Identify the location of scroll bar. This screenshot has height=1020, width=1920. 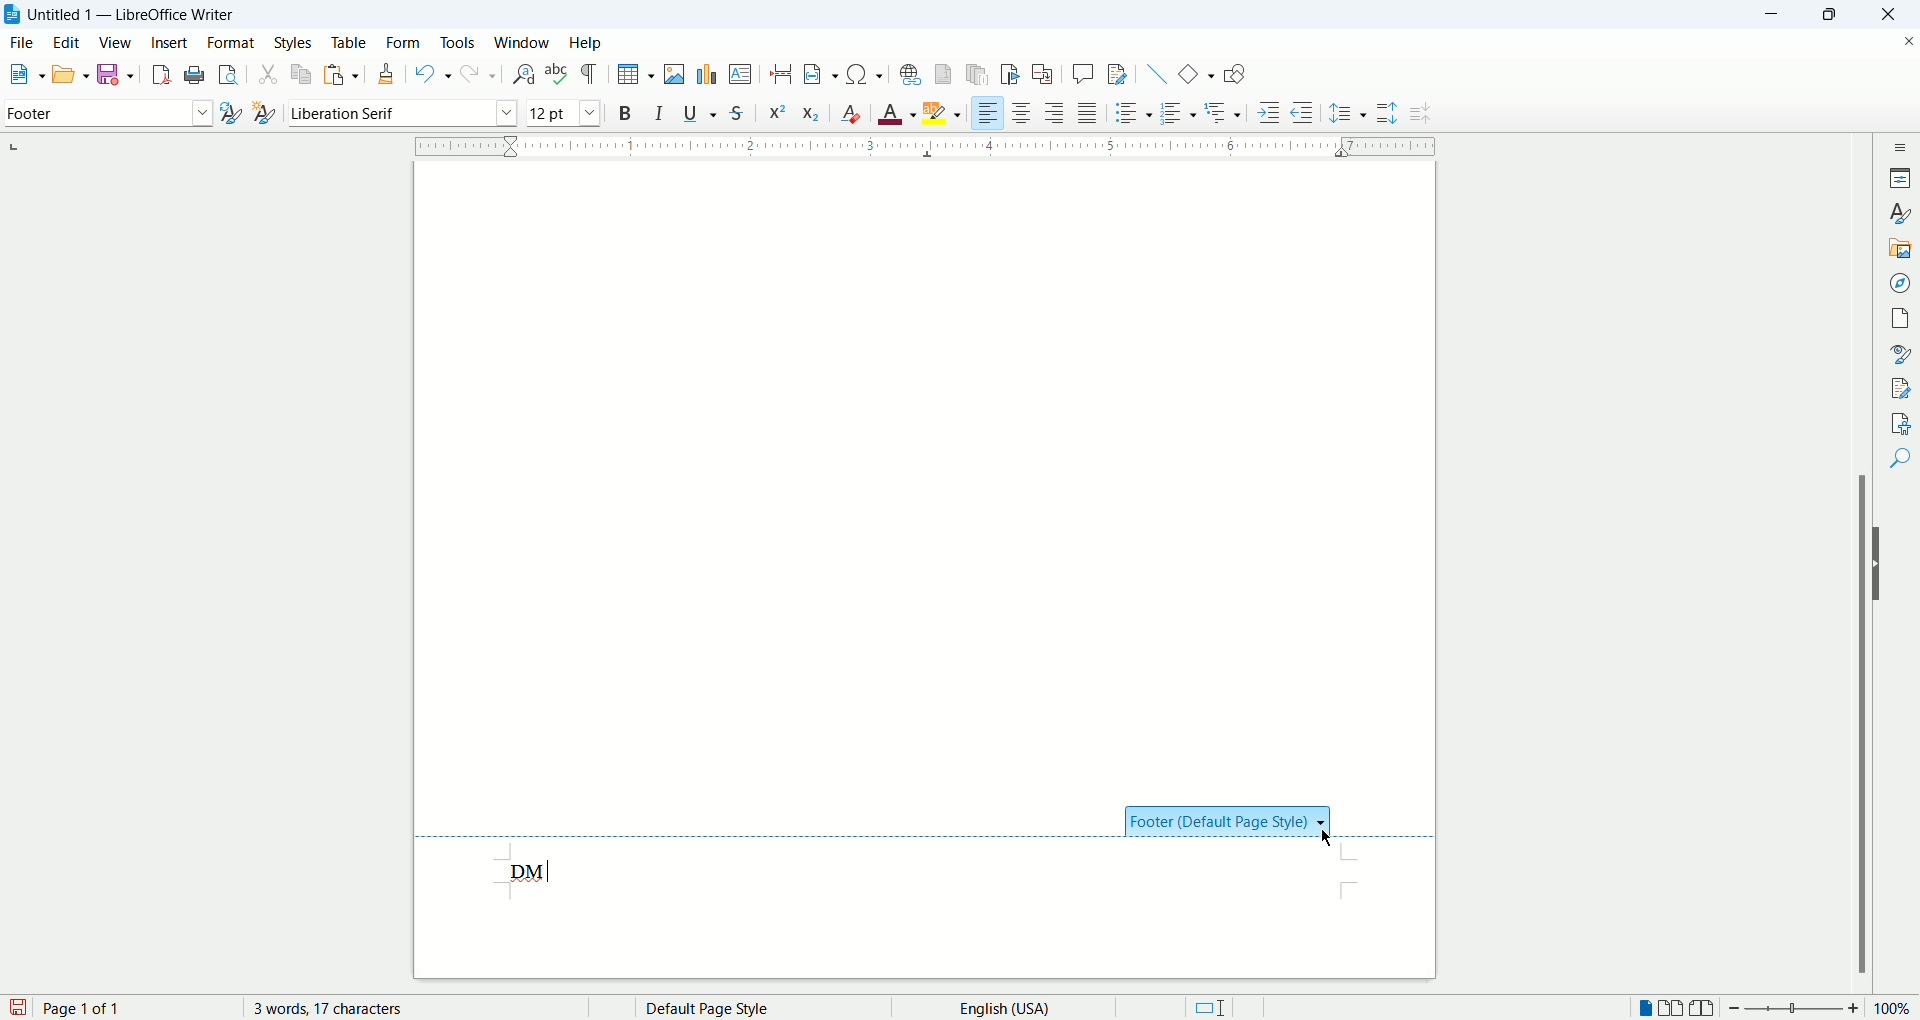
(1865, 562).